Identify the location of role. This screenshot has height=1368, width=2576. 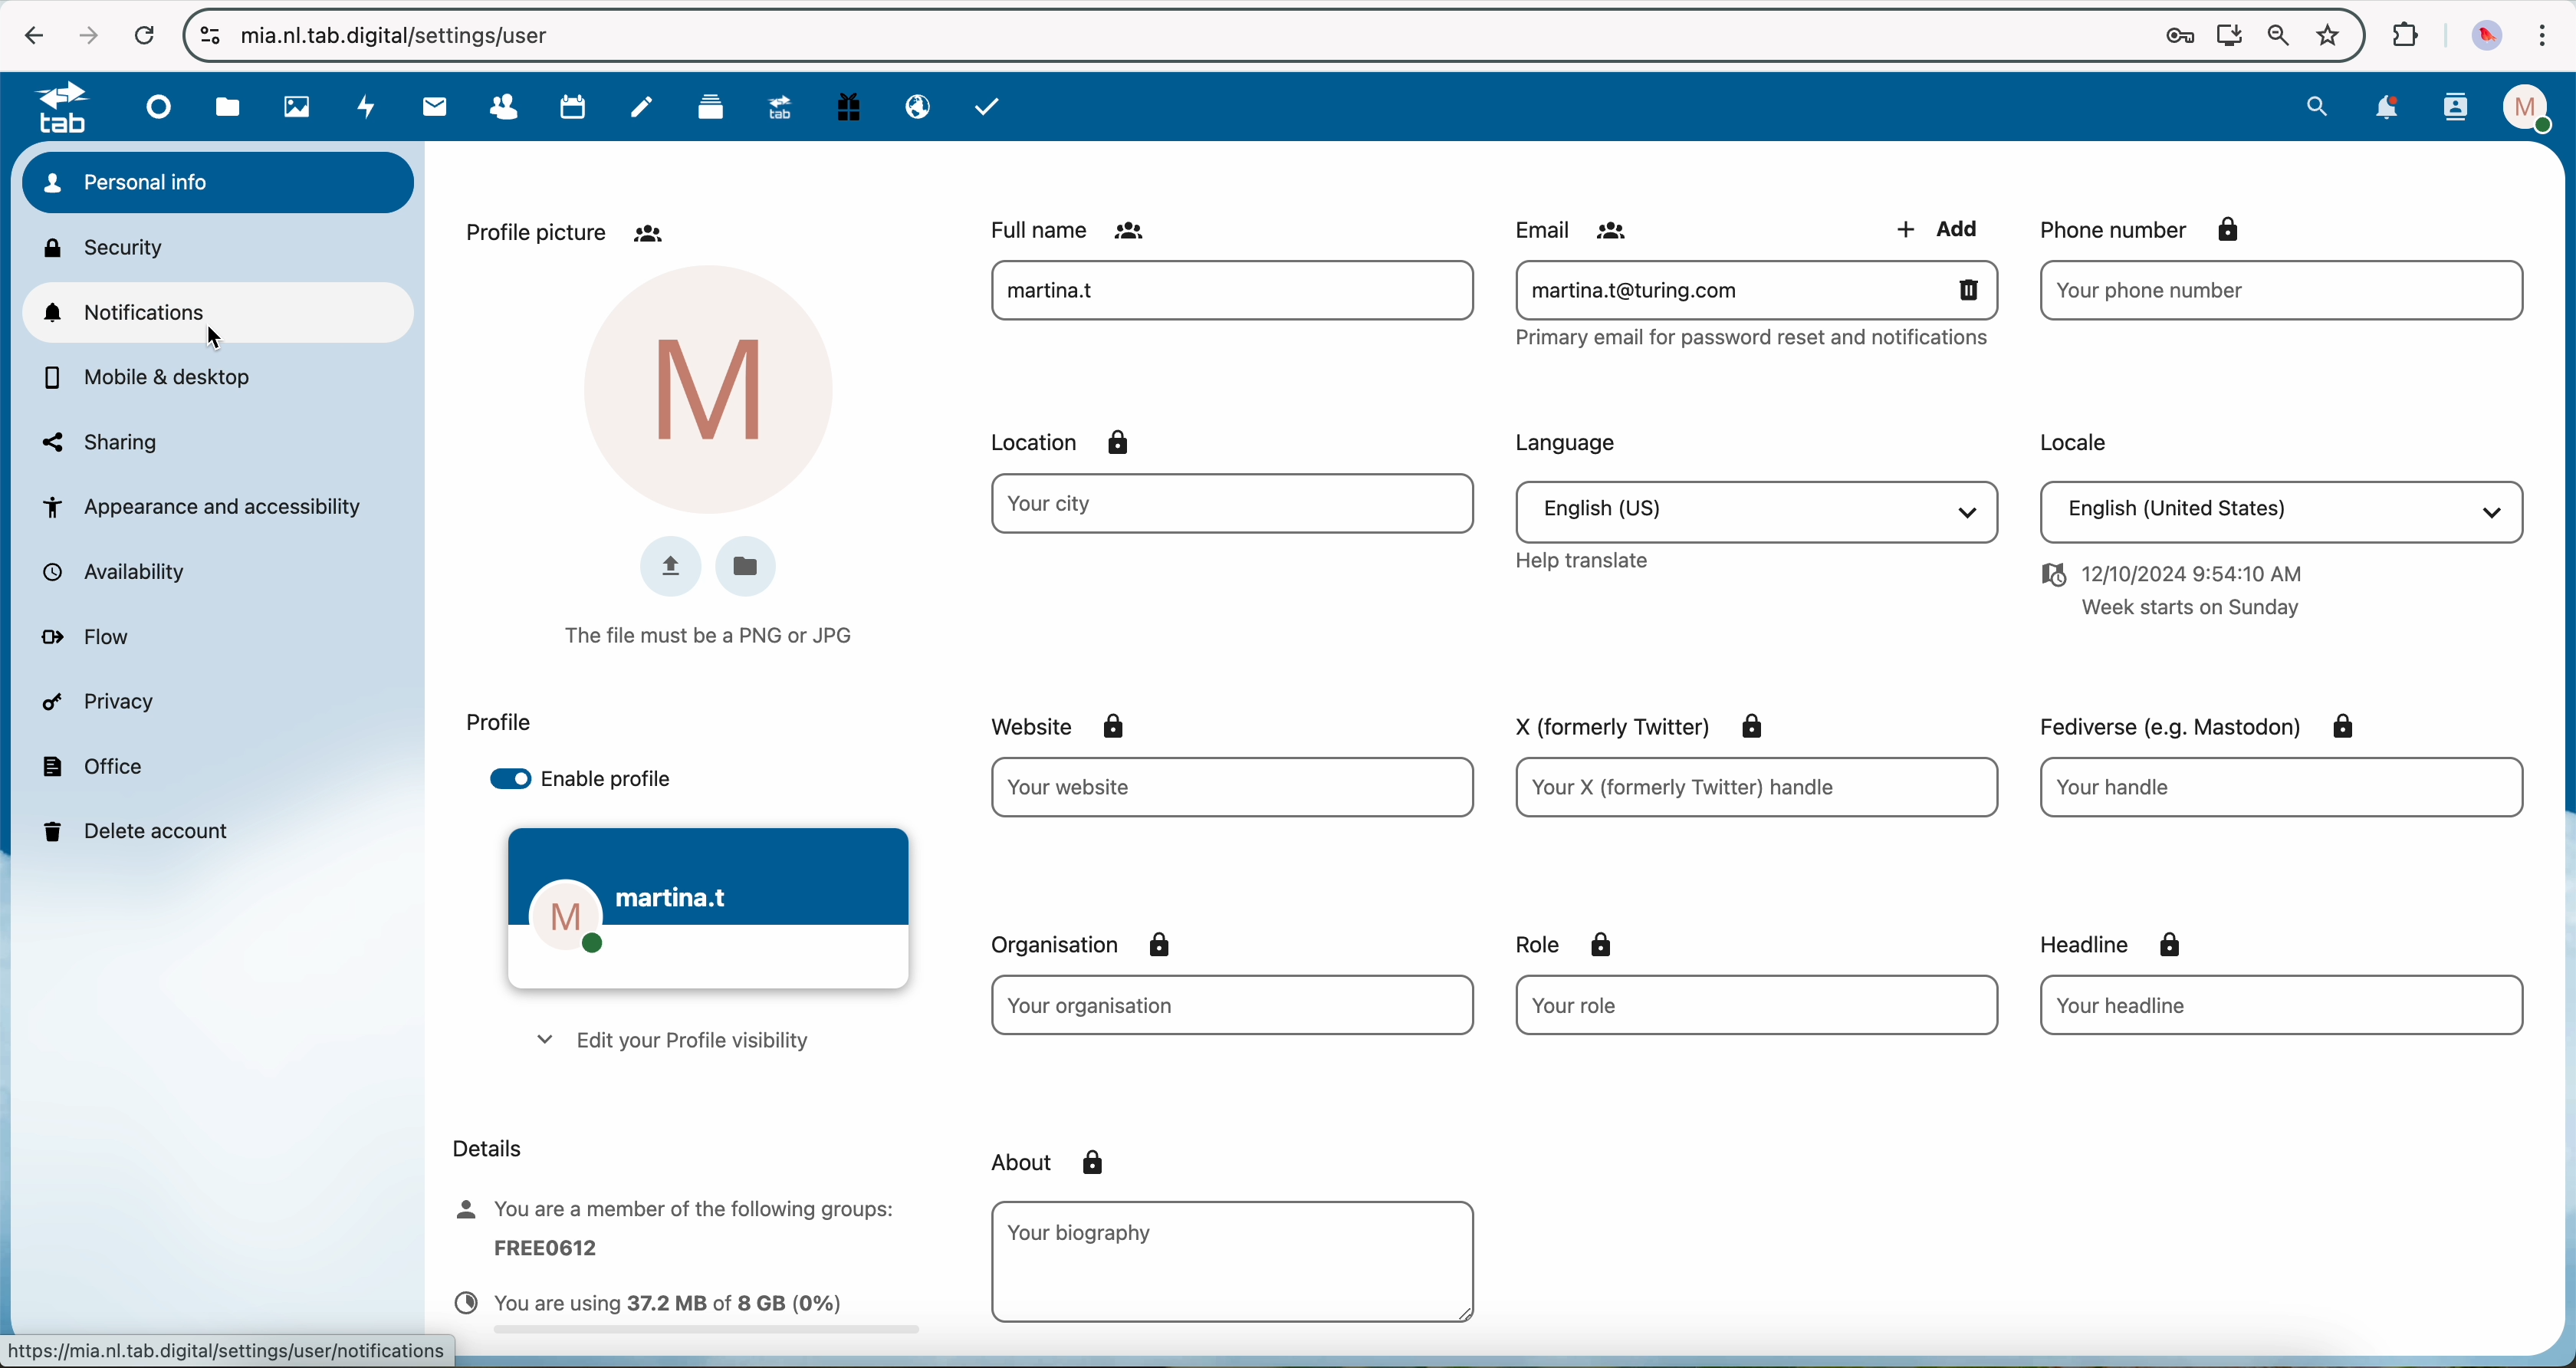
(1758, 1006).